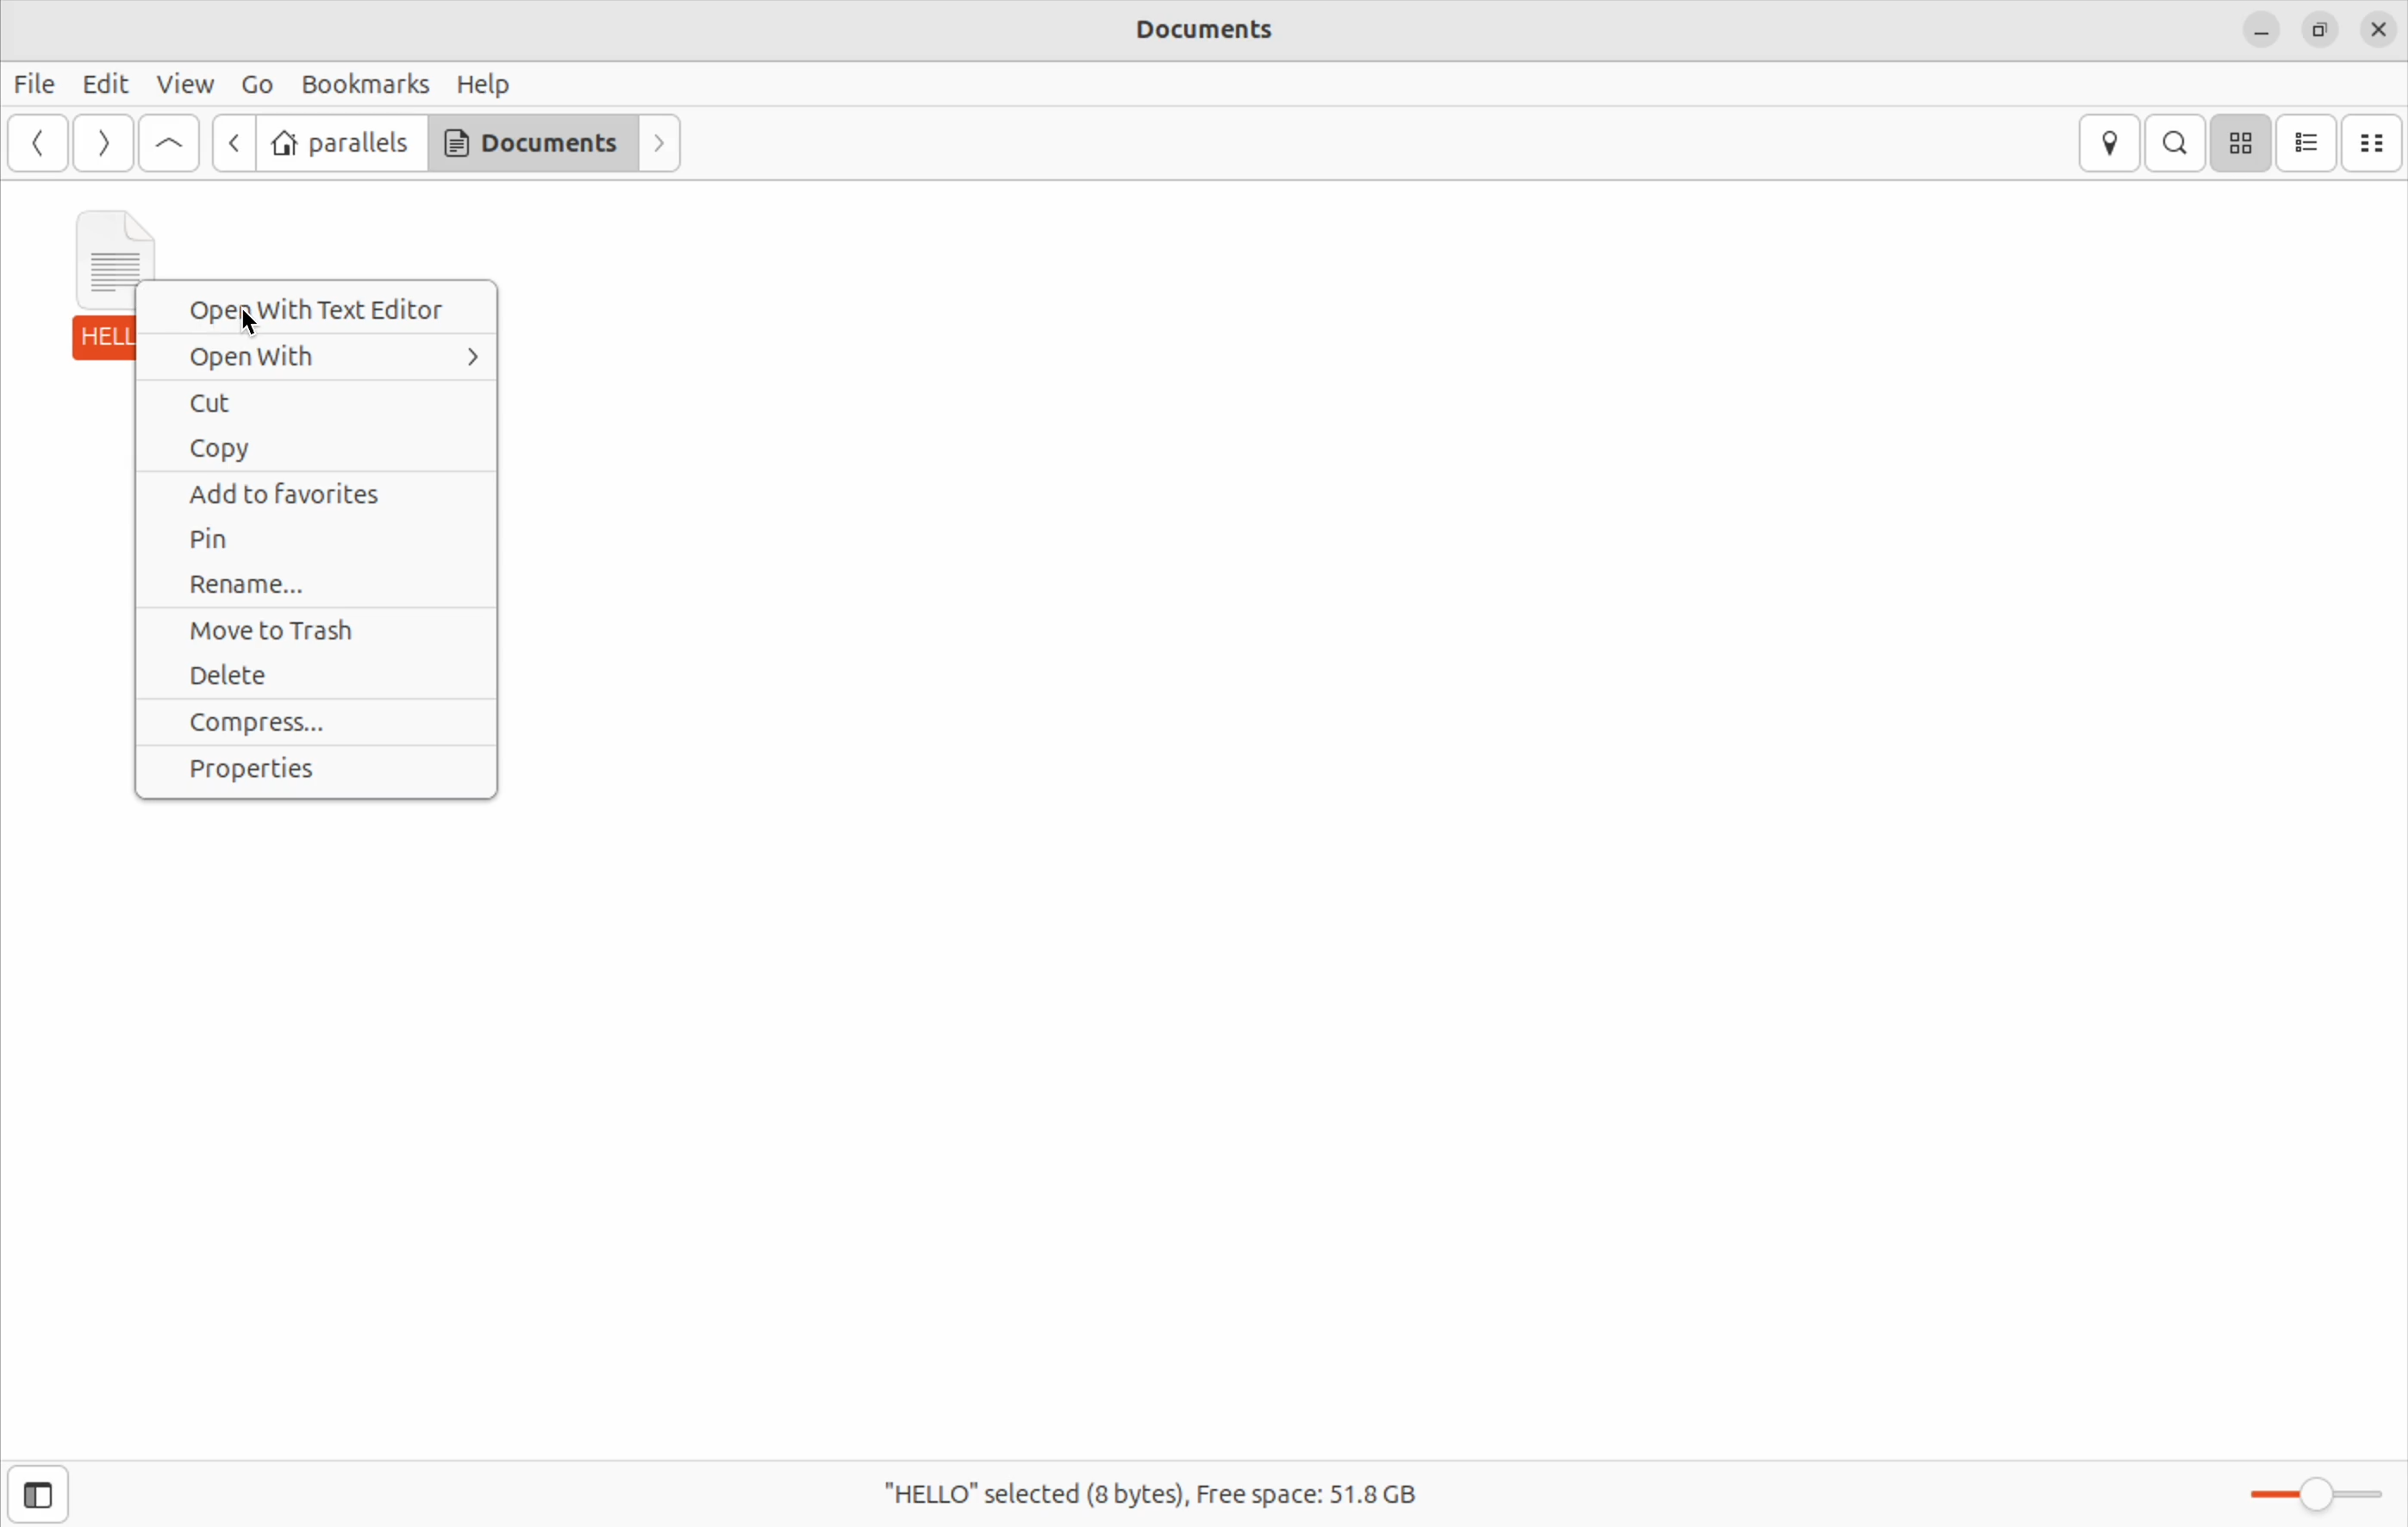 The image size is (2408, 1527). What do you see at coordinates (320, 309) in the screenshot?
I see `Open With Text Editor` at bounding box center [320, 309].